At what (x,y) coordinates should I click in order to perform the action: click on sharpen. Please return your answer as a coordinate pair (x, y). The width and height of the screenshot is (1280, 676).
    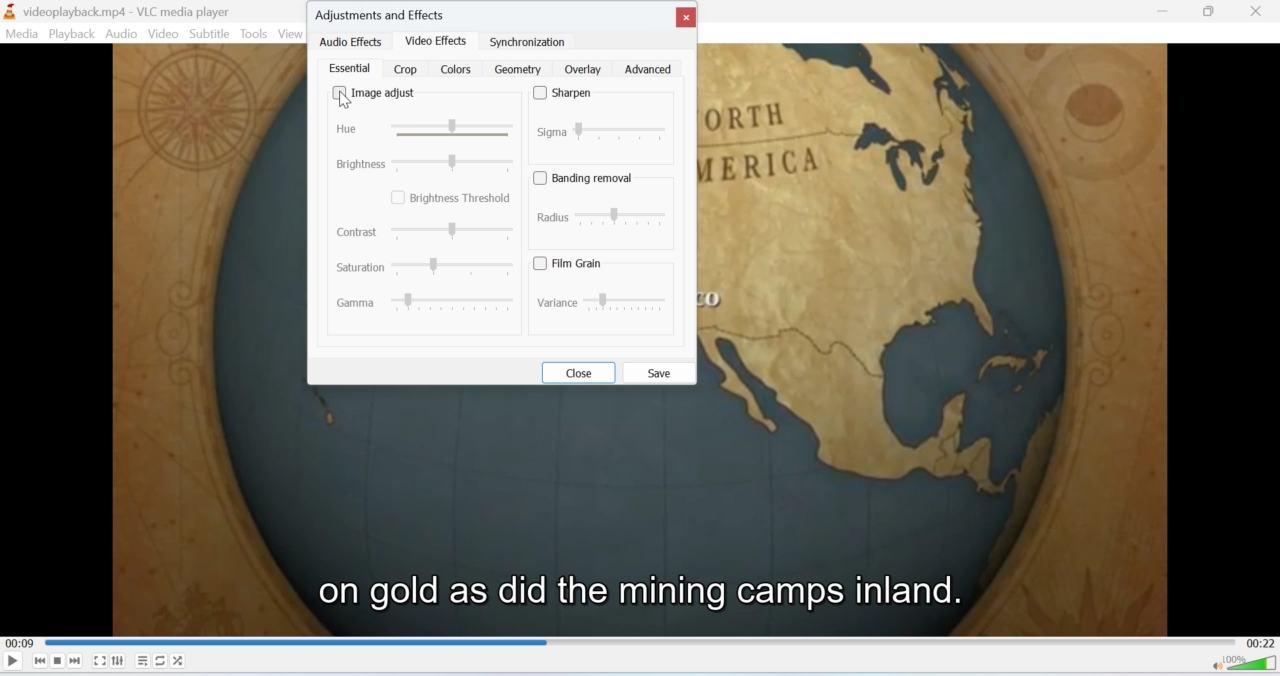
    Looking at the image, I should click on (568, 93).